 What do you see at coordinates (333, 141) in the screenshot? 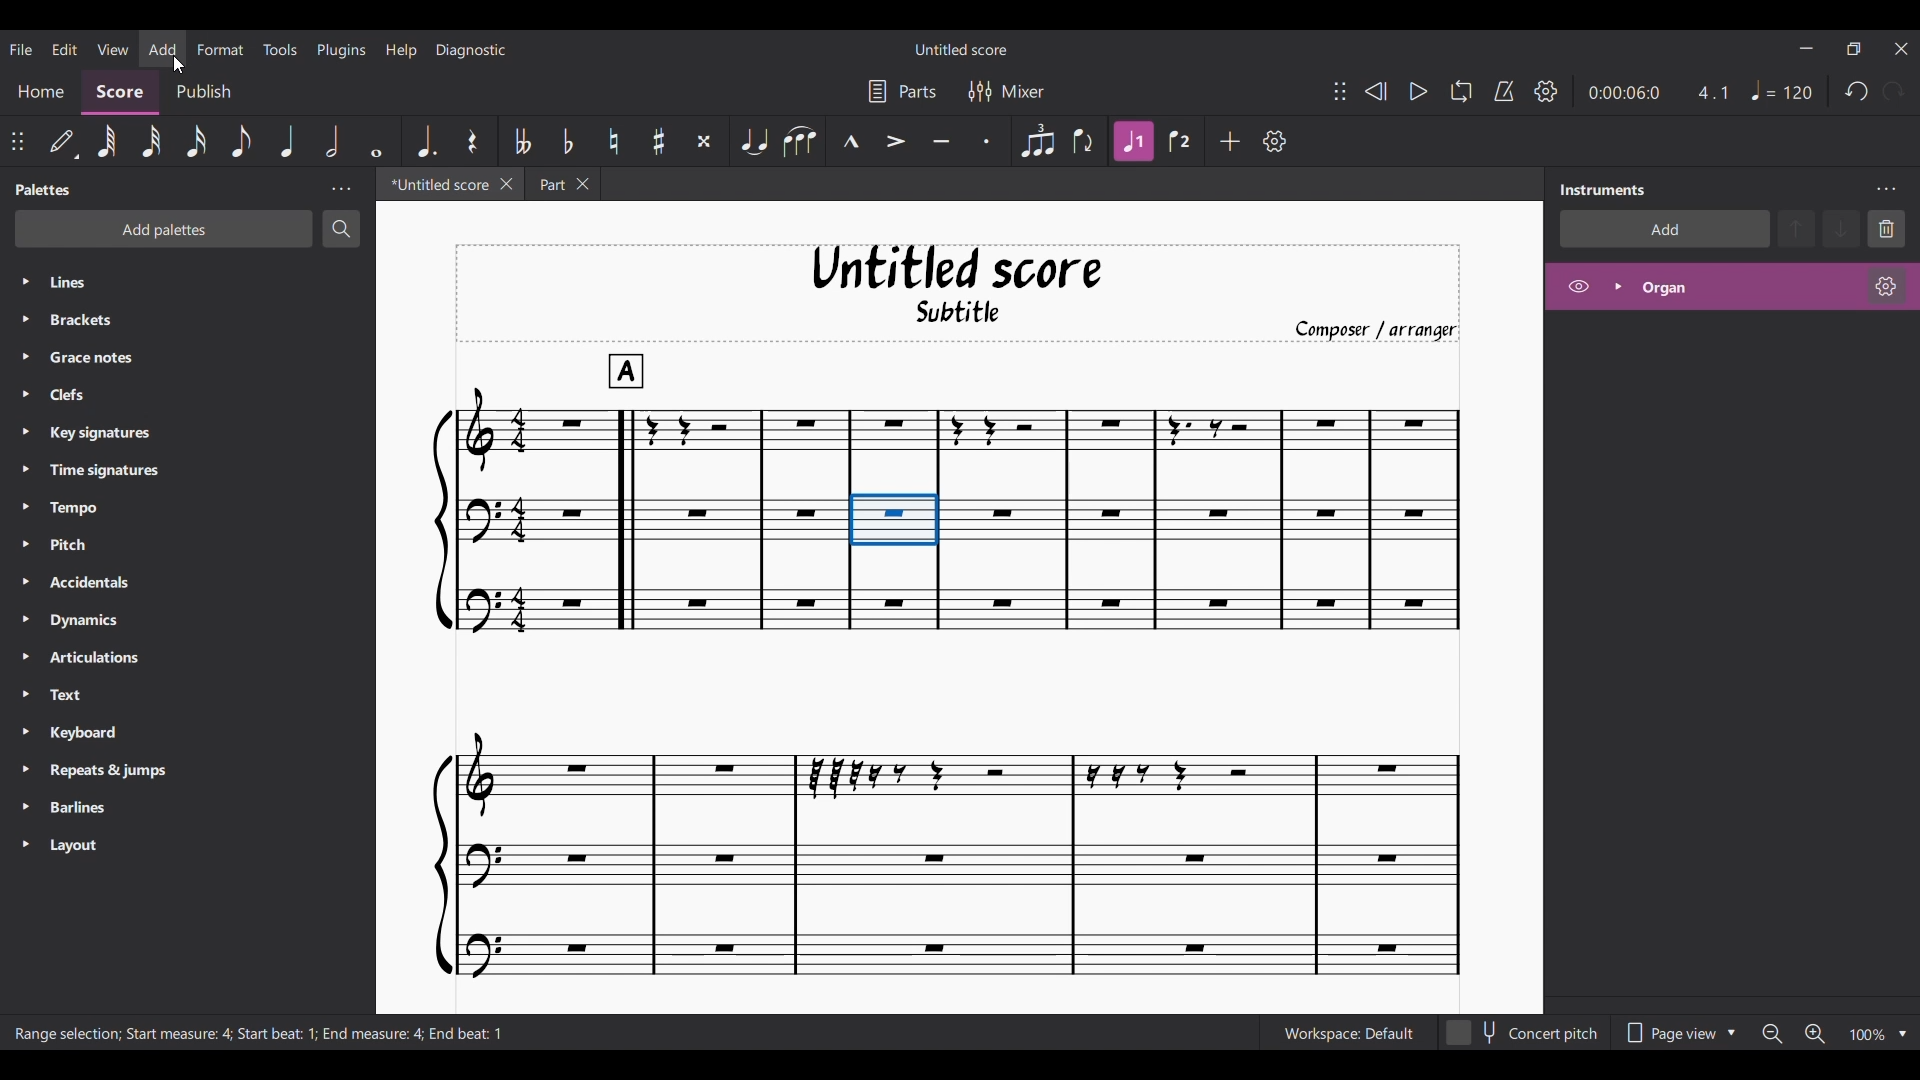
I see `Half note` at bounding box center [333, 141].